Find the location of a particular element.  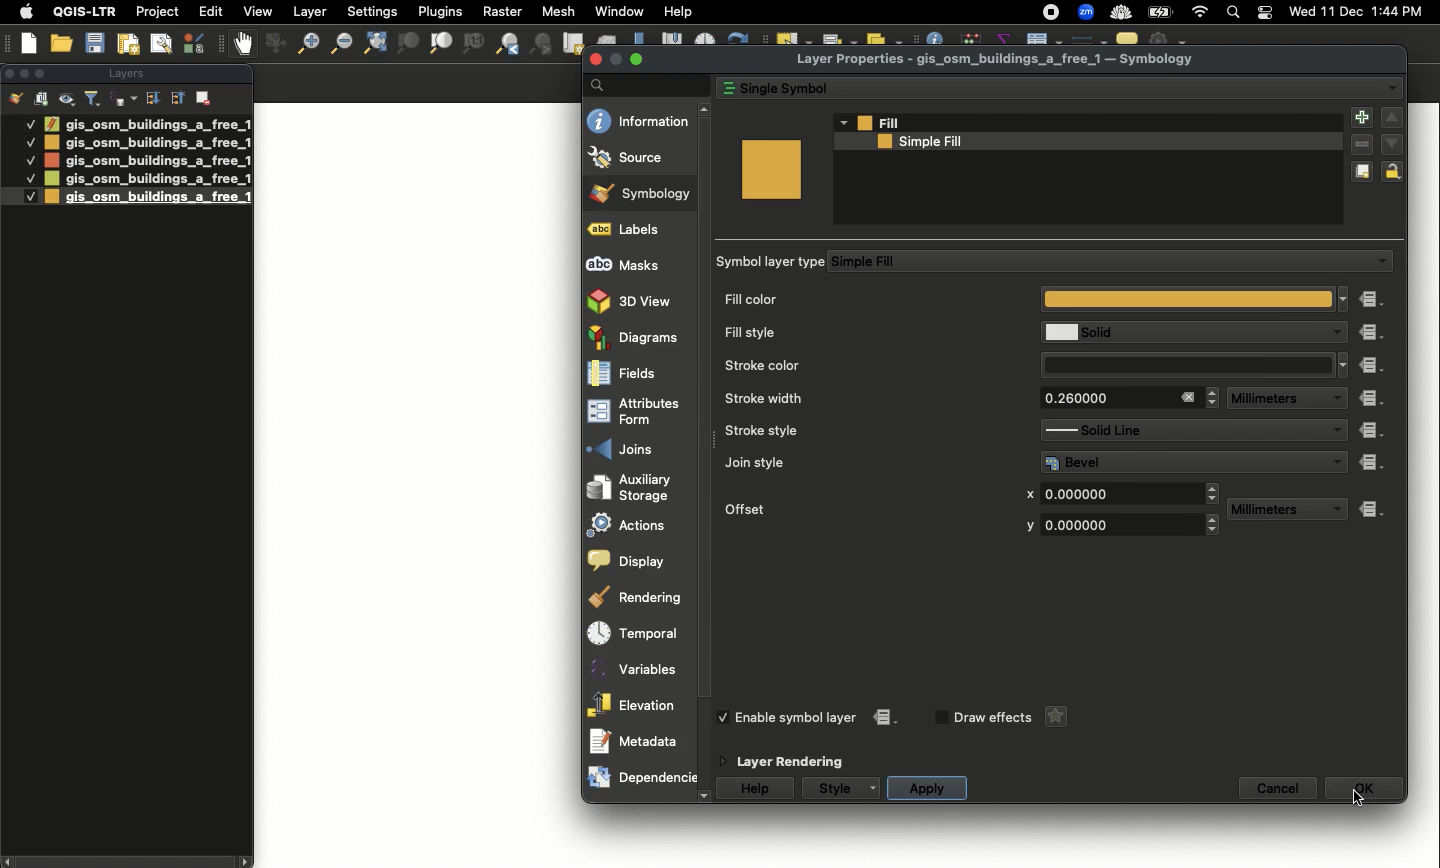

Checked is located at coordinates (28, 178).